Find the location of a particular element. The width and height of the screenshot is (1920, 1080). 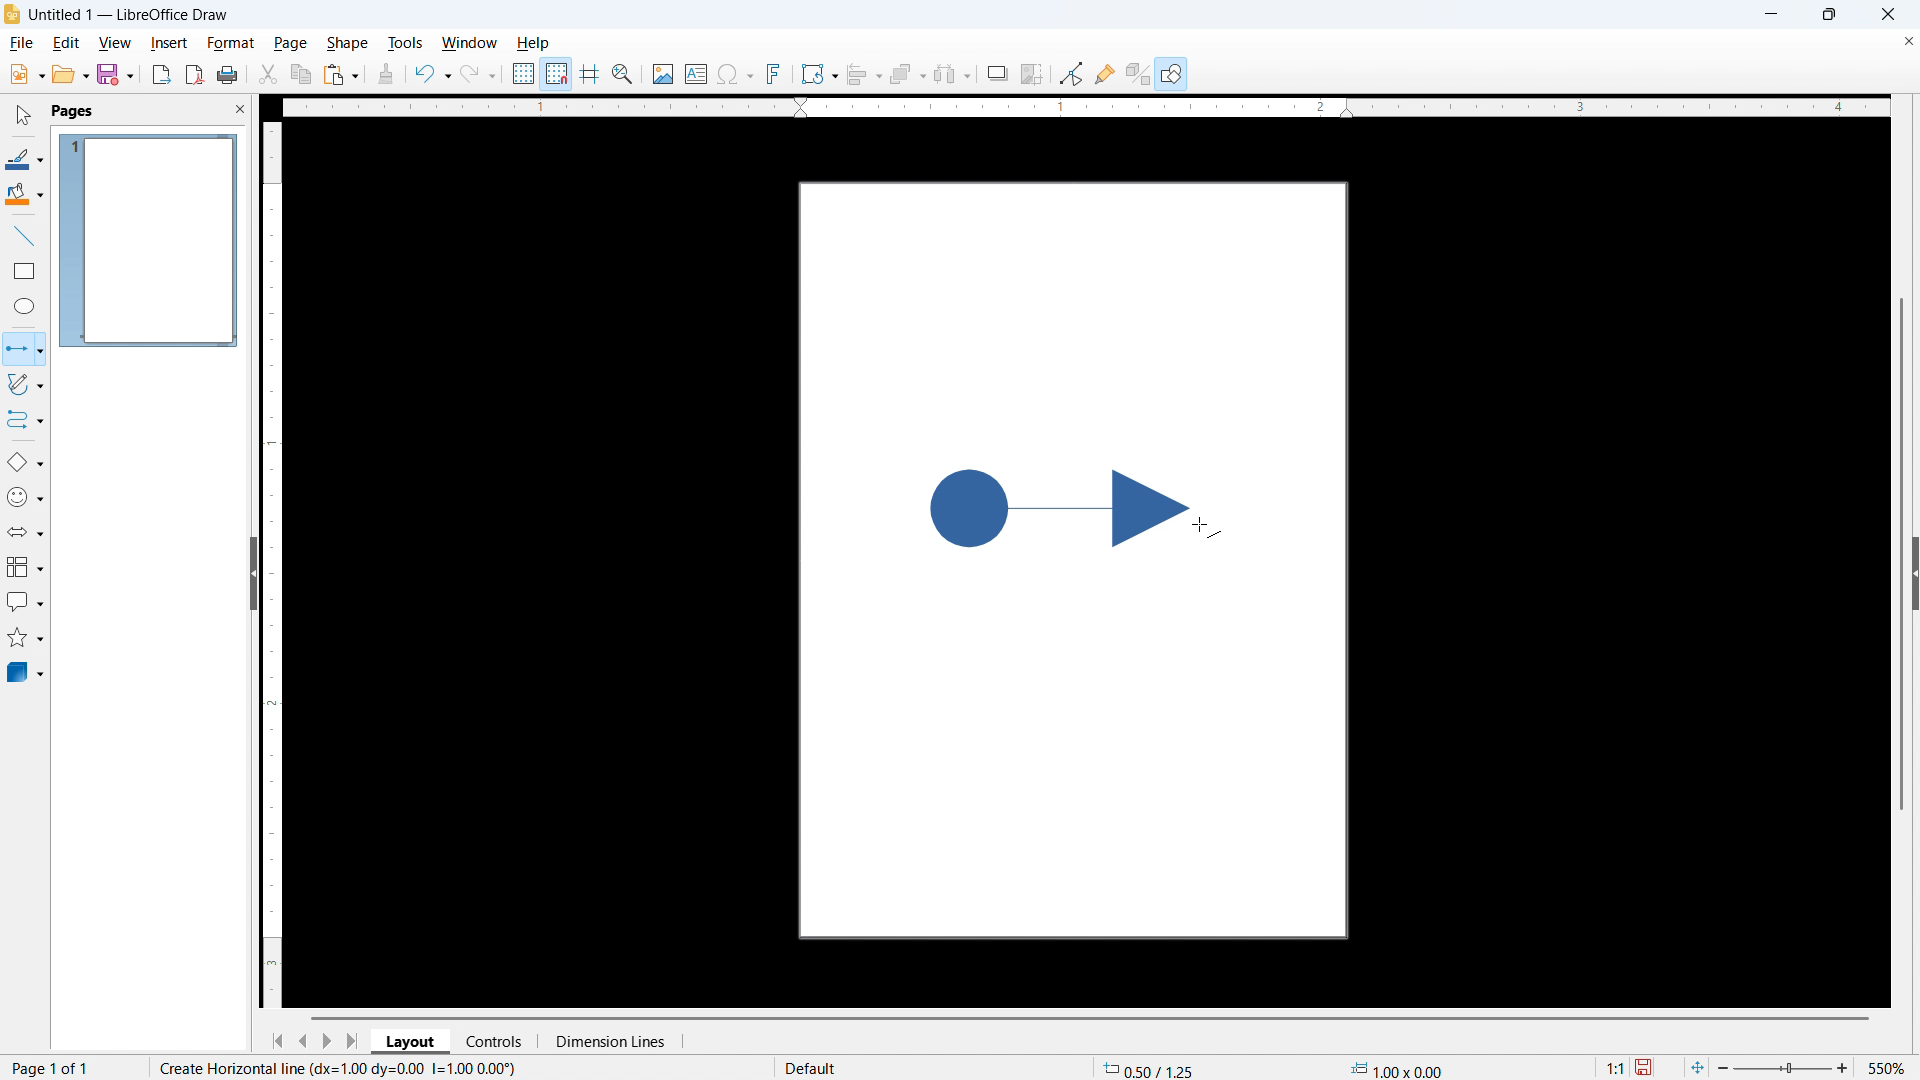

Page  is located at coordinates (289, 43).